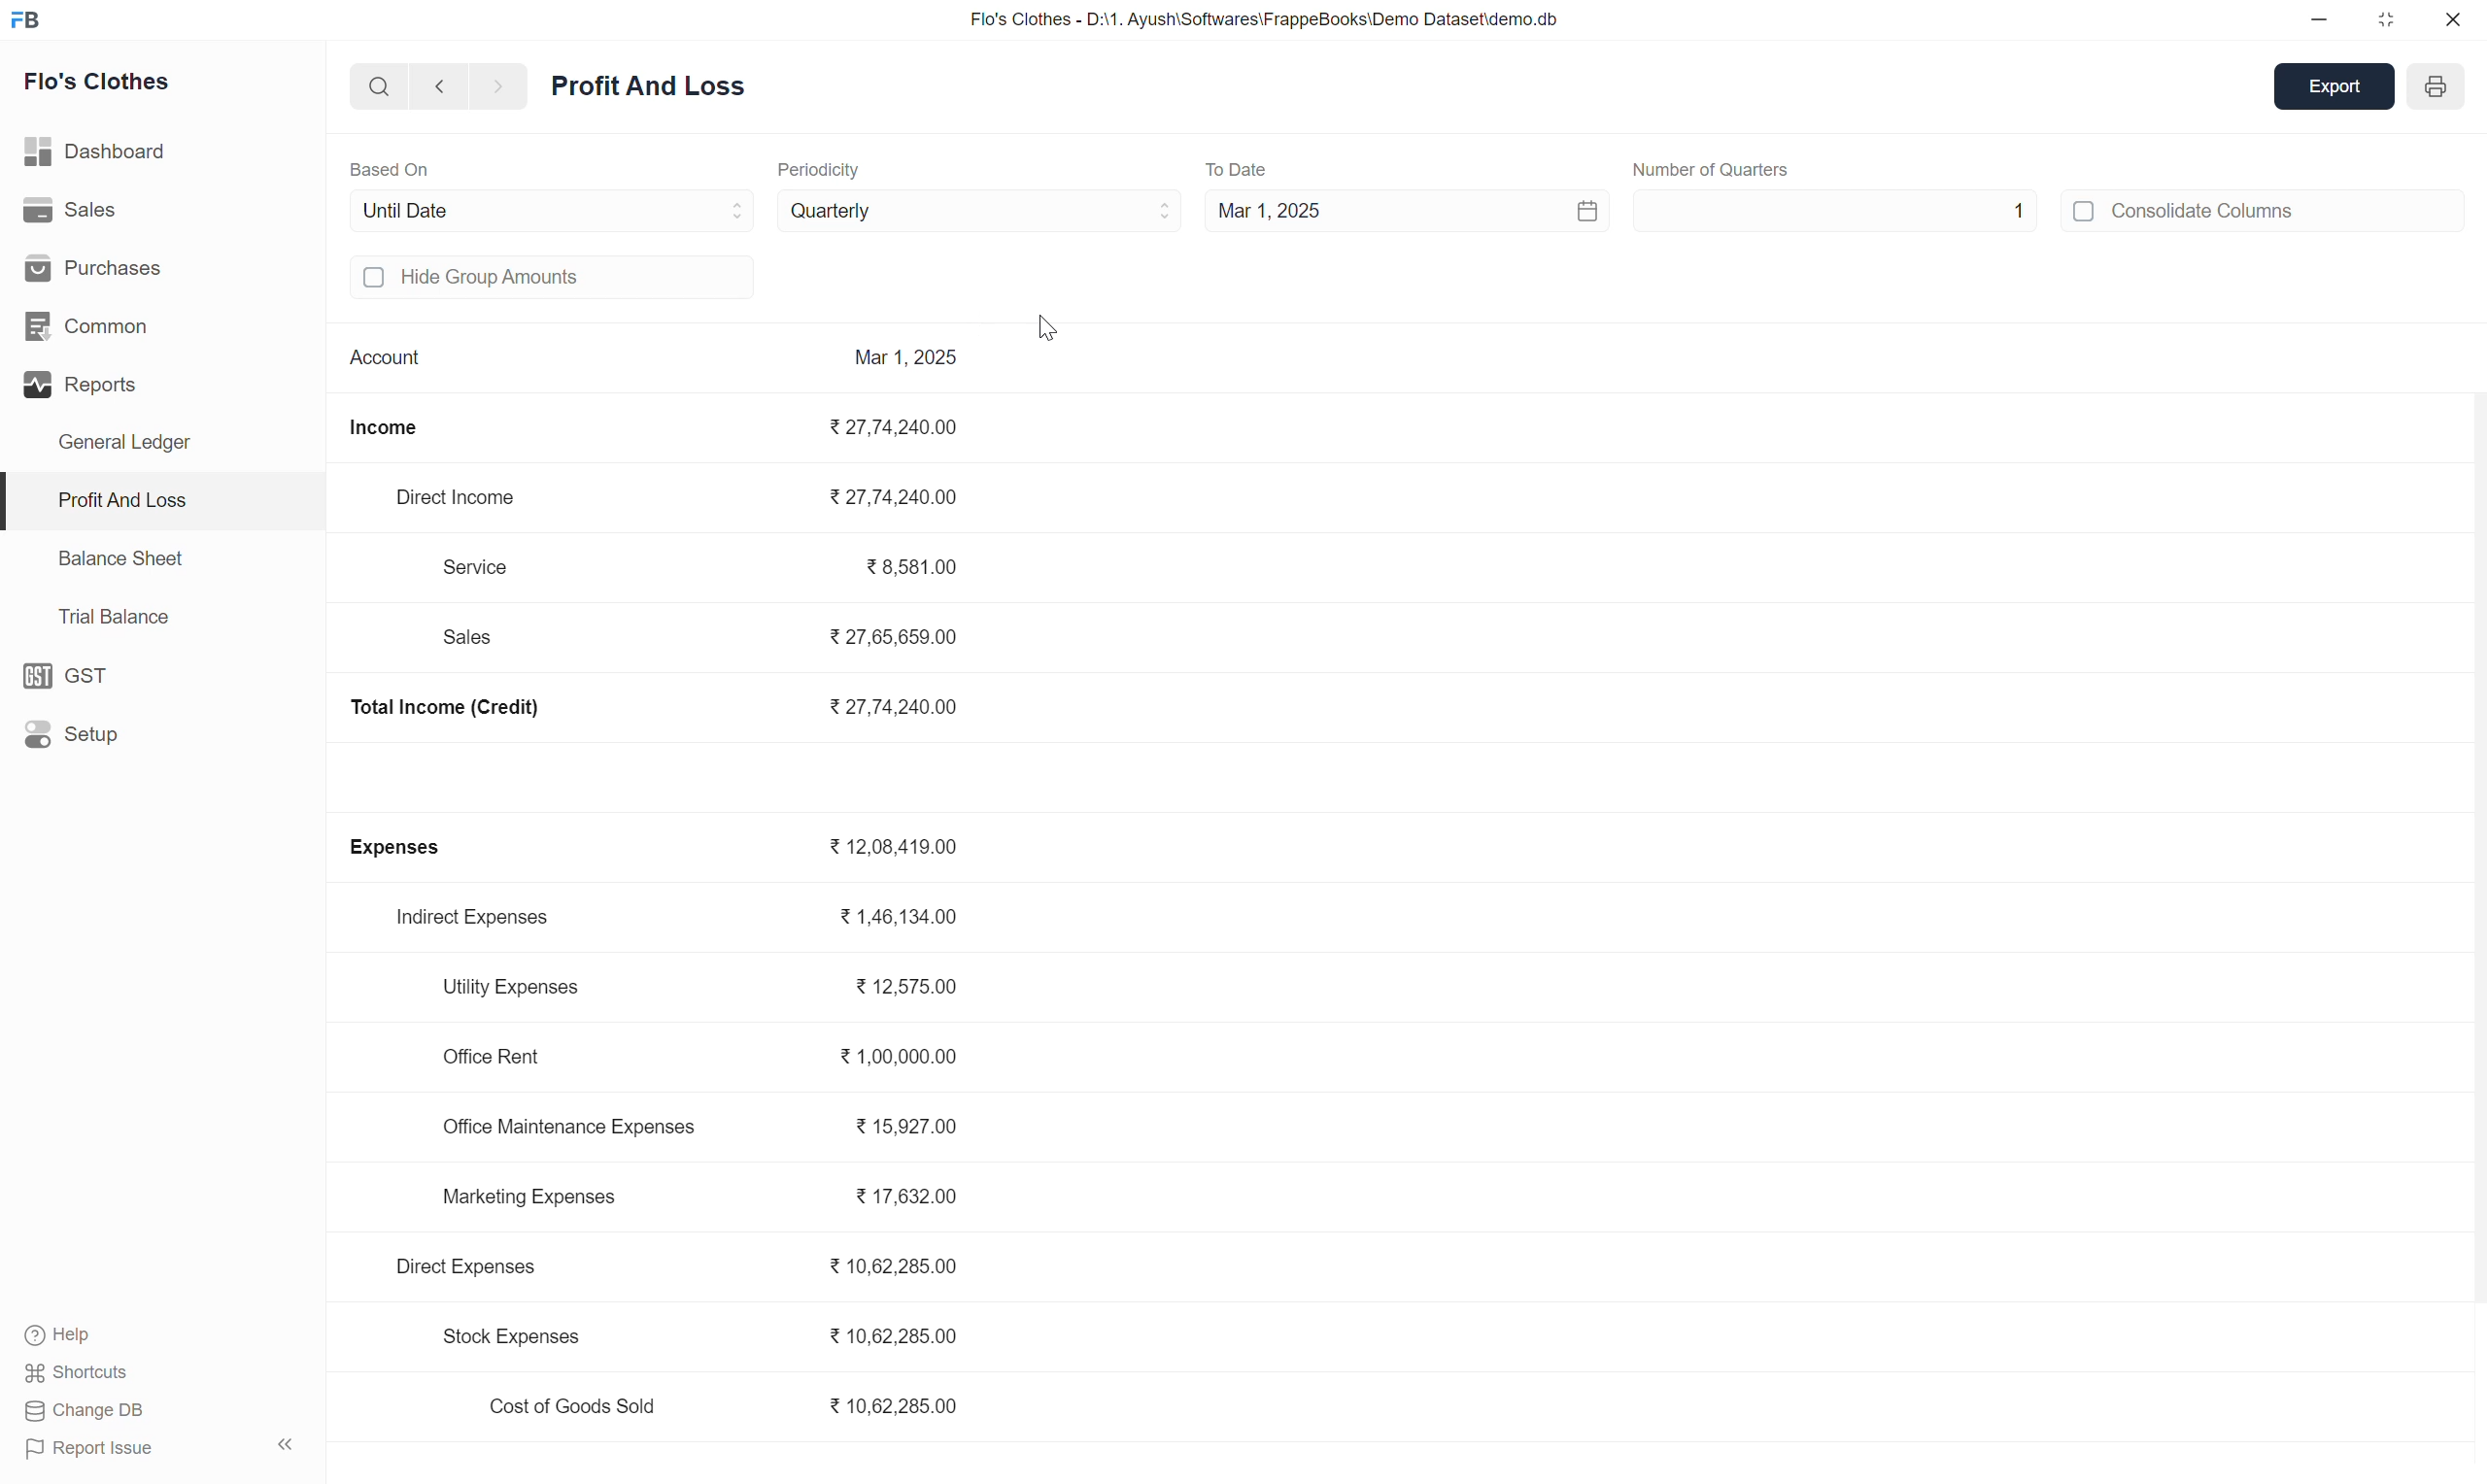  What do you see at coordinates (825, 211) in the screenshot?
I see `Quarterly` at bounding box center [825, 211].